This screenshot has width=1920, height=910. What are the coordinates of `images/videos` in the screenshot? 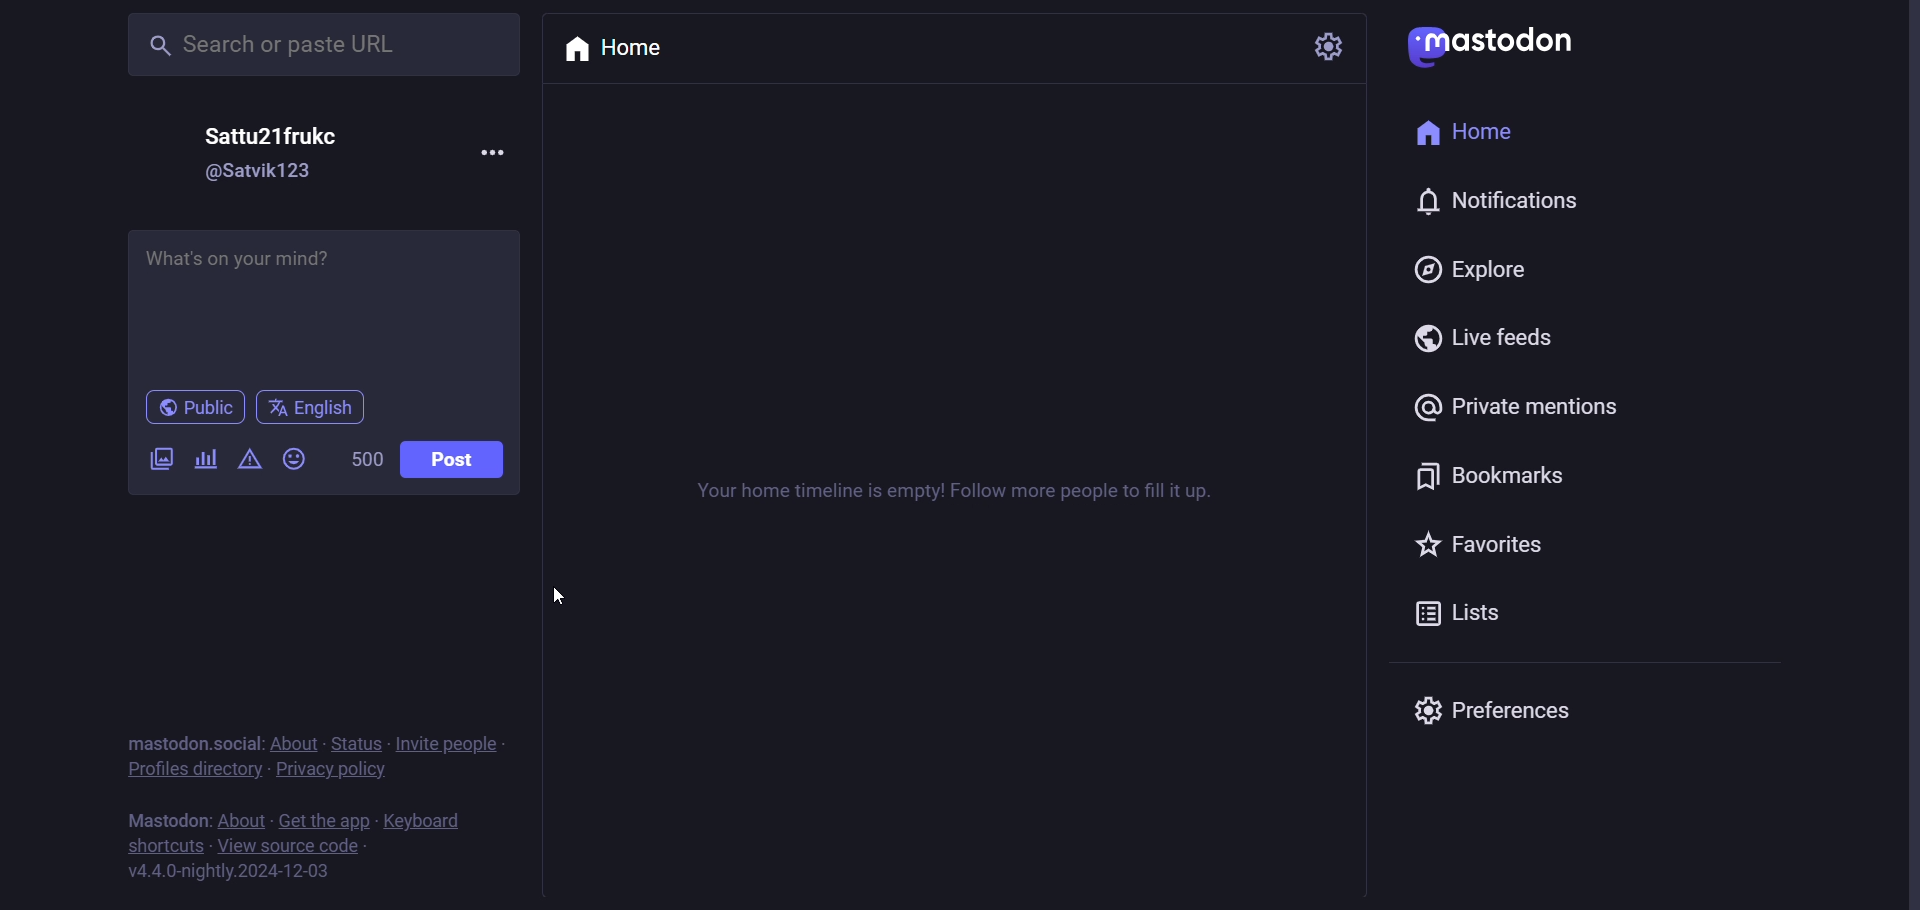 It's located at (160, 459).